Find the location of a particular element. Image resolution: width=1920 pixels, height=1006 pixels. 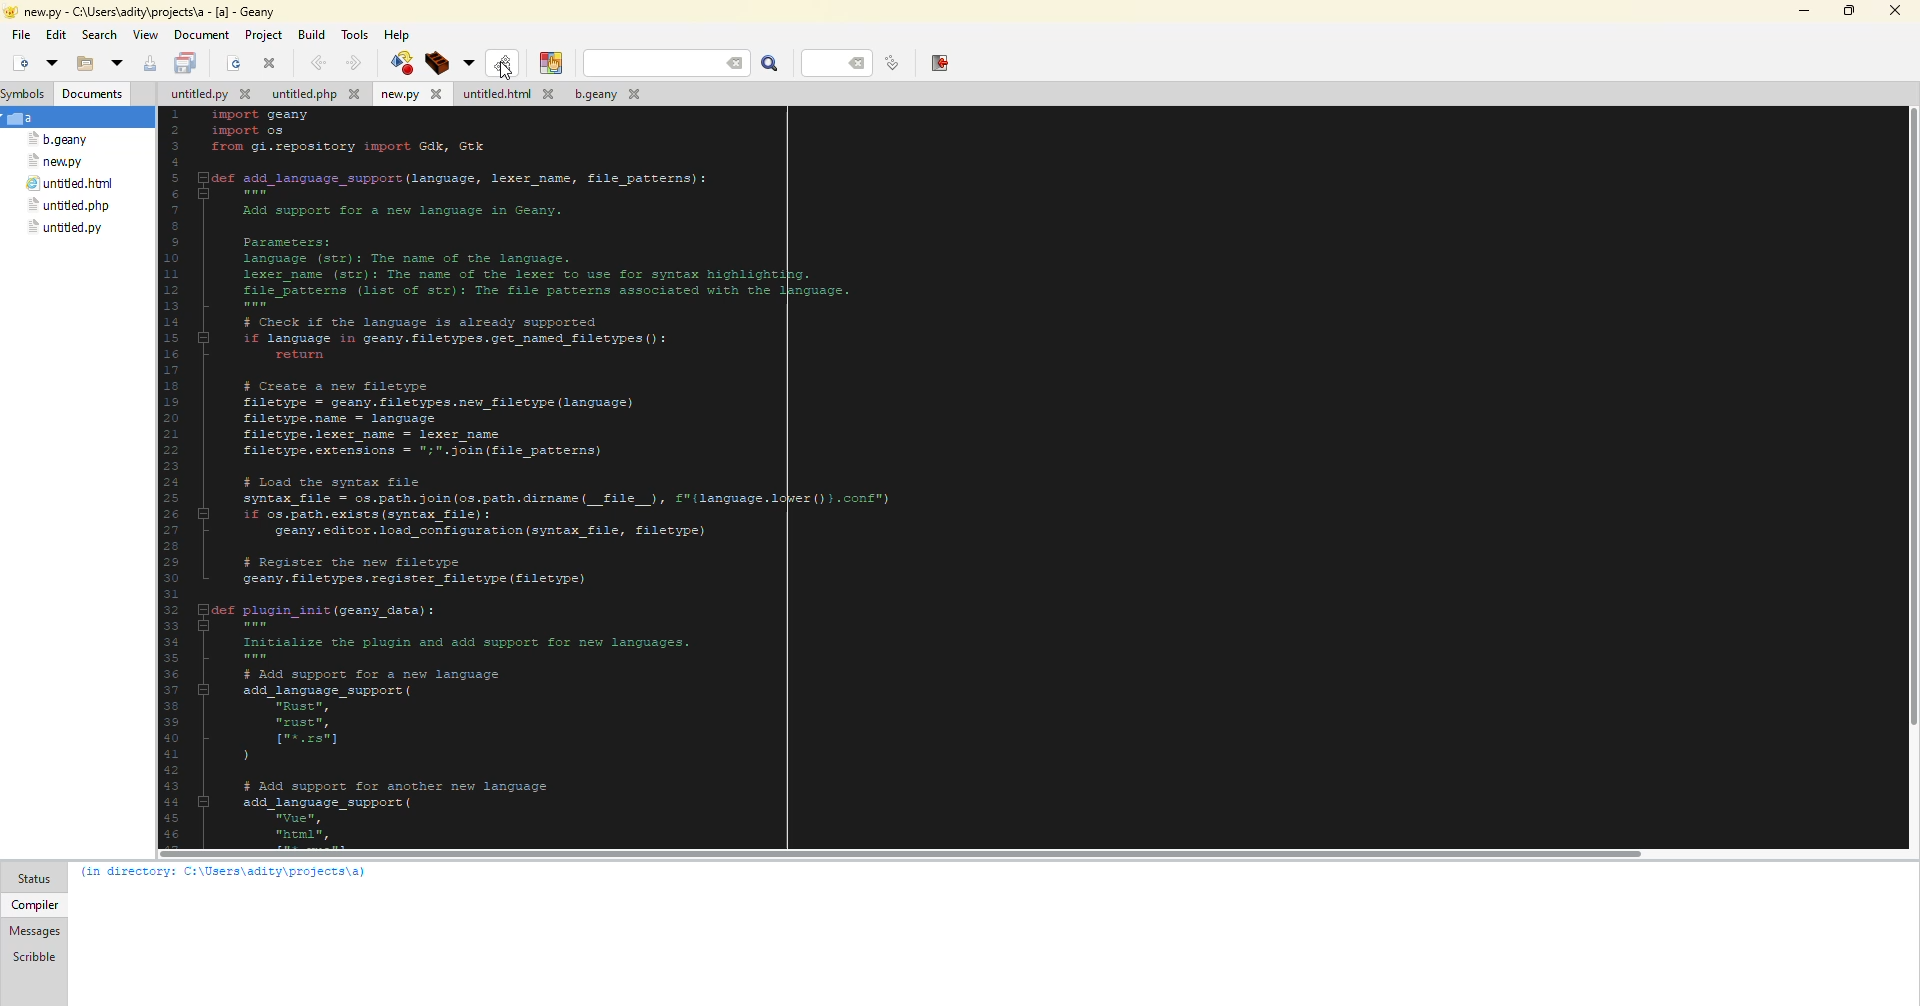

file is located at coordinates (75, 183).